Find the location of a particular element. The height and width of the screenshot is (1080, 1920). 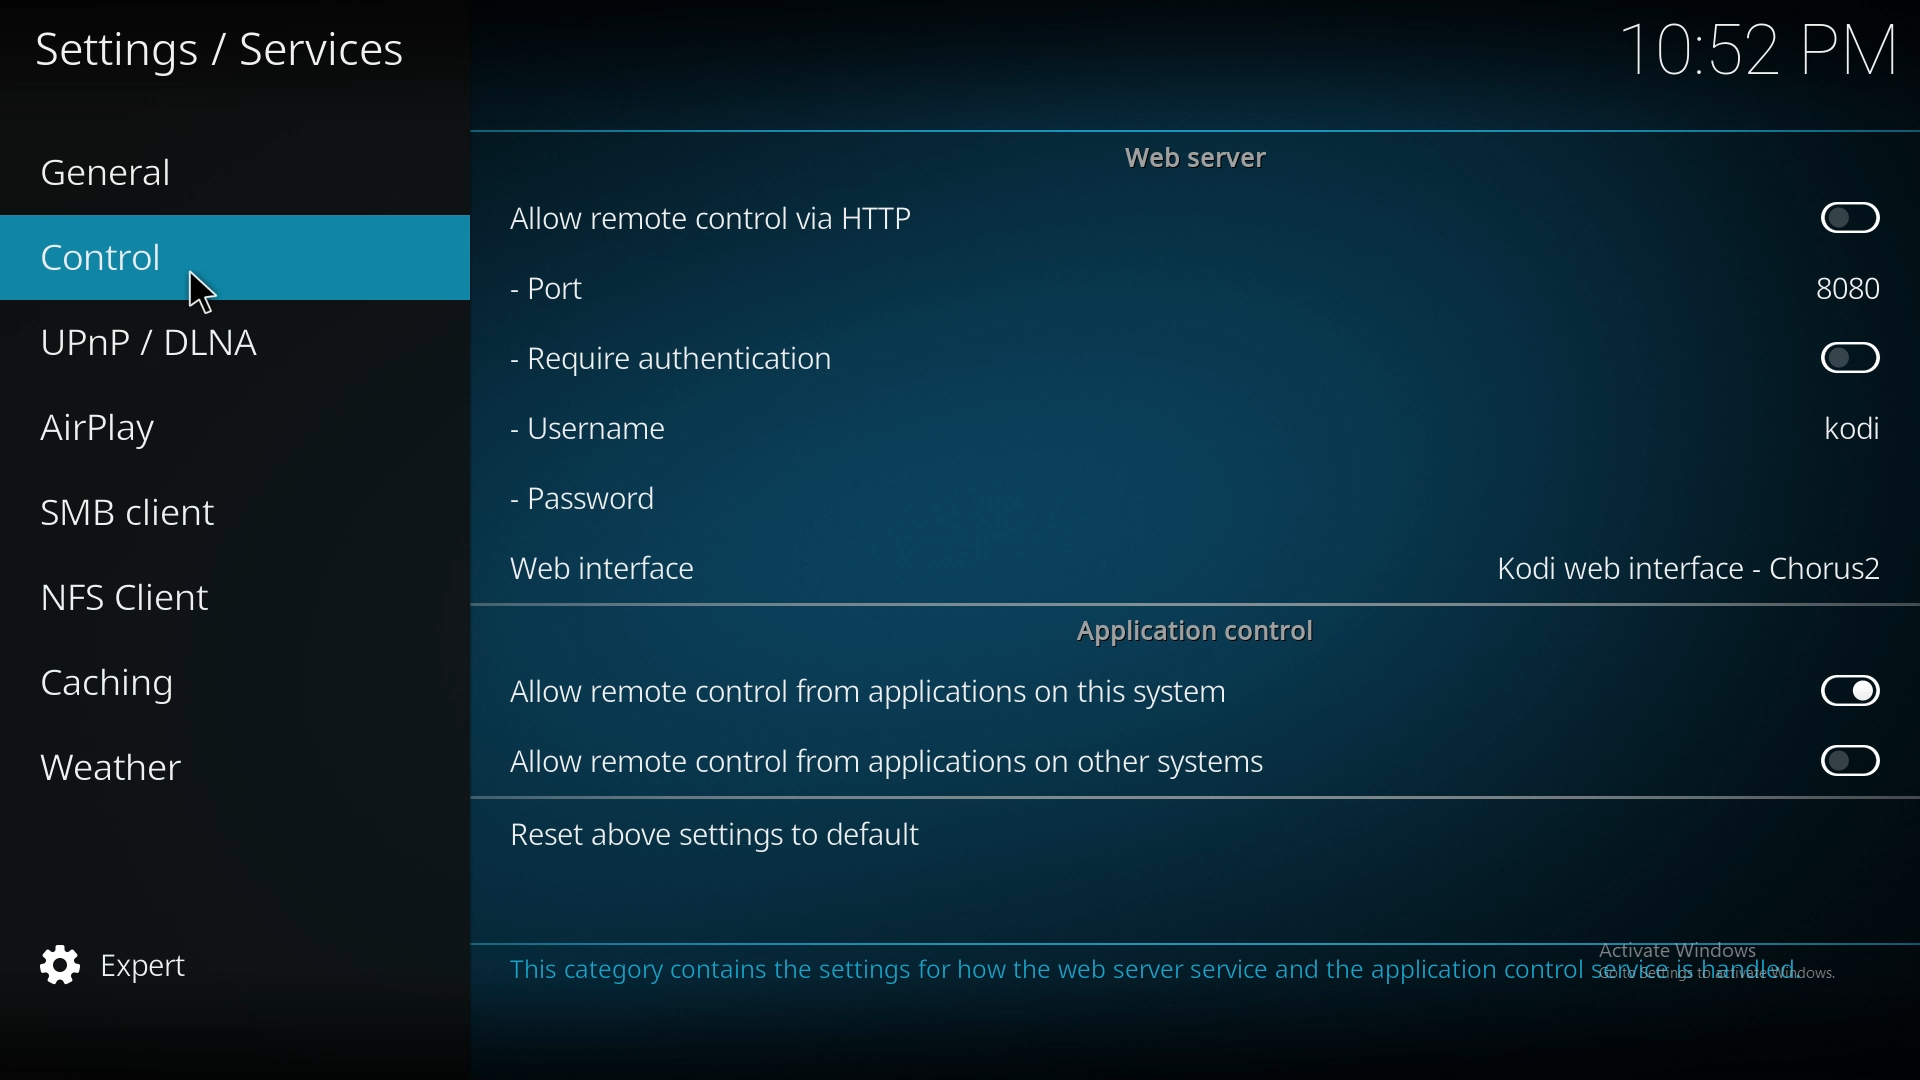

time is located at coordinates (1758, 48).